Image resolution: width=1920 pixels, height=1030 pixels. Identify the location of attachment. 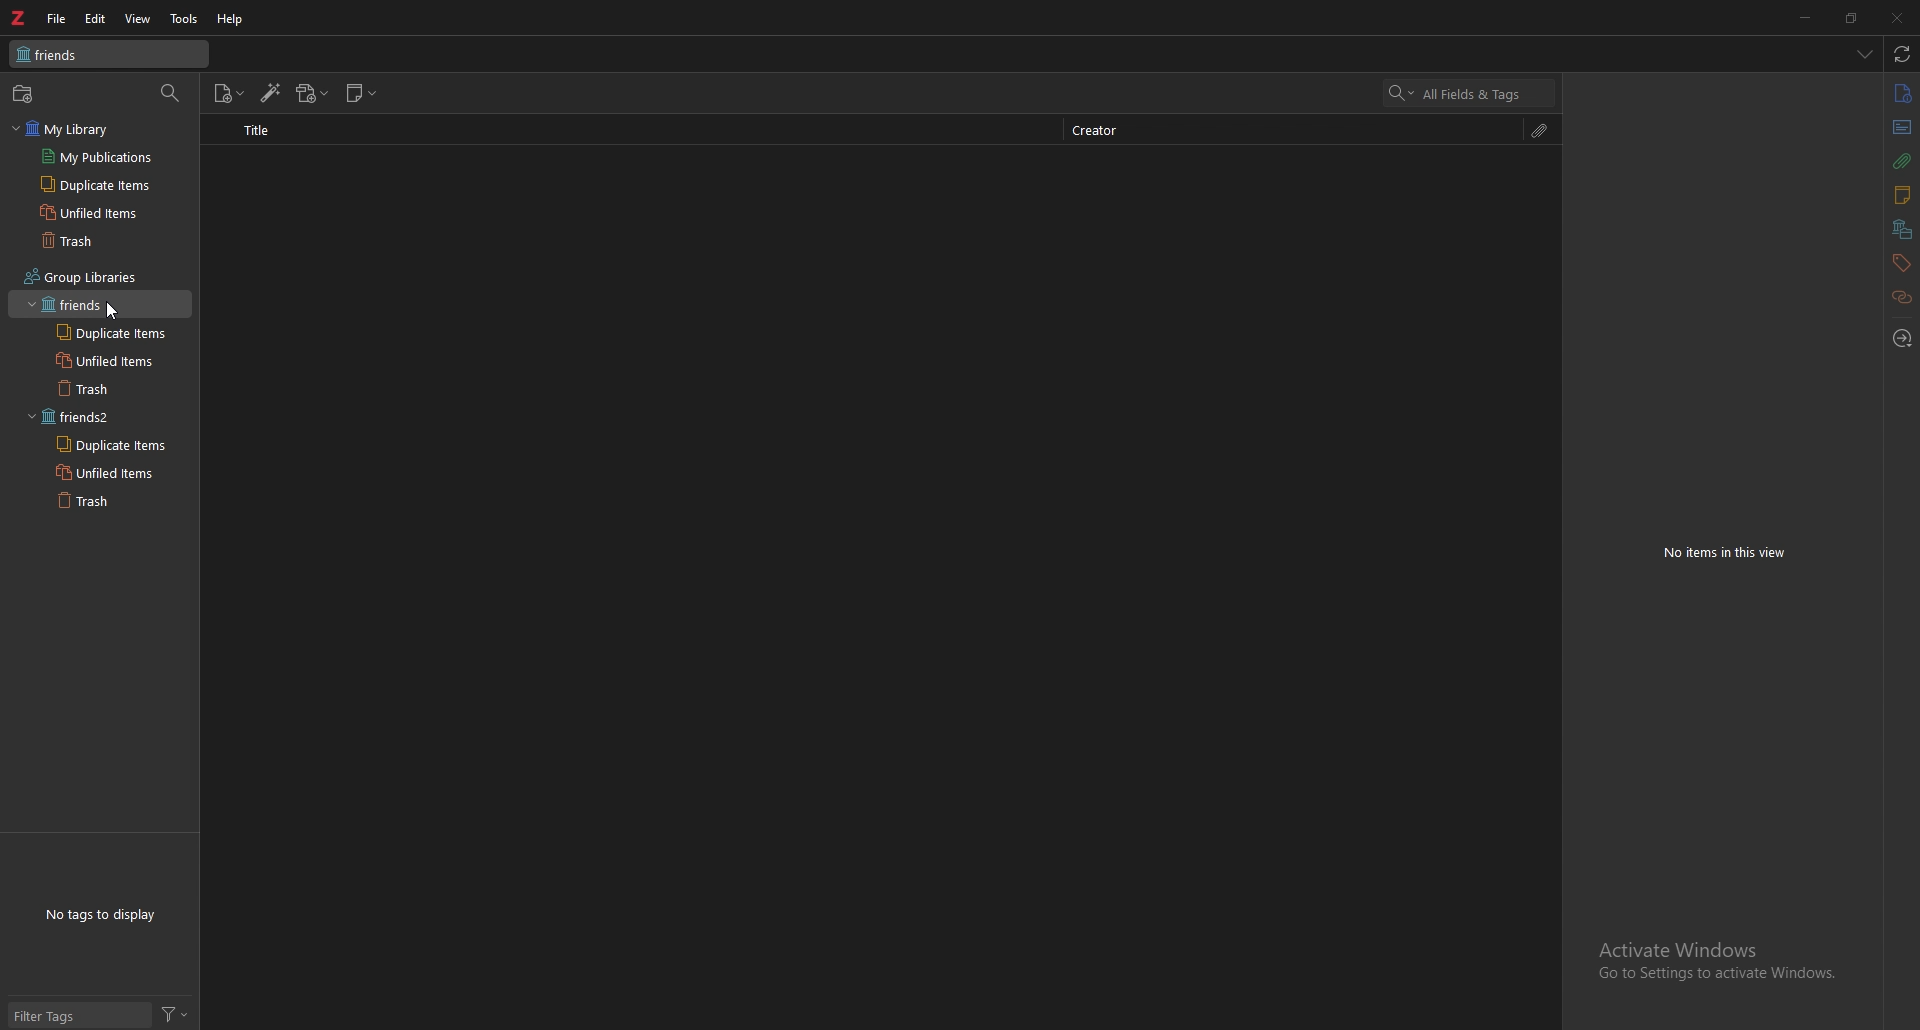
(1543, 130).